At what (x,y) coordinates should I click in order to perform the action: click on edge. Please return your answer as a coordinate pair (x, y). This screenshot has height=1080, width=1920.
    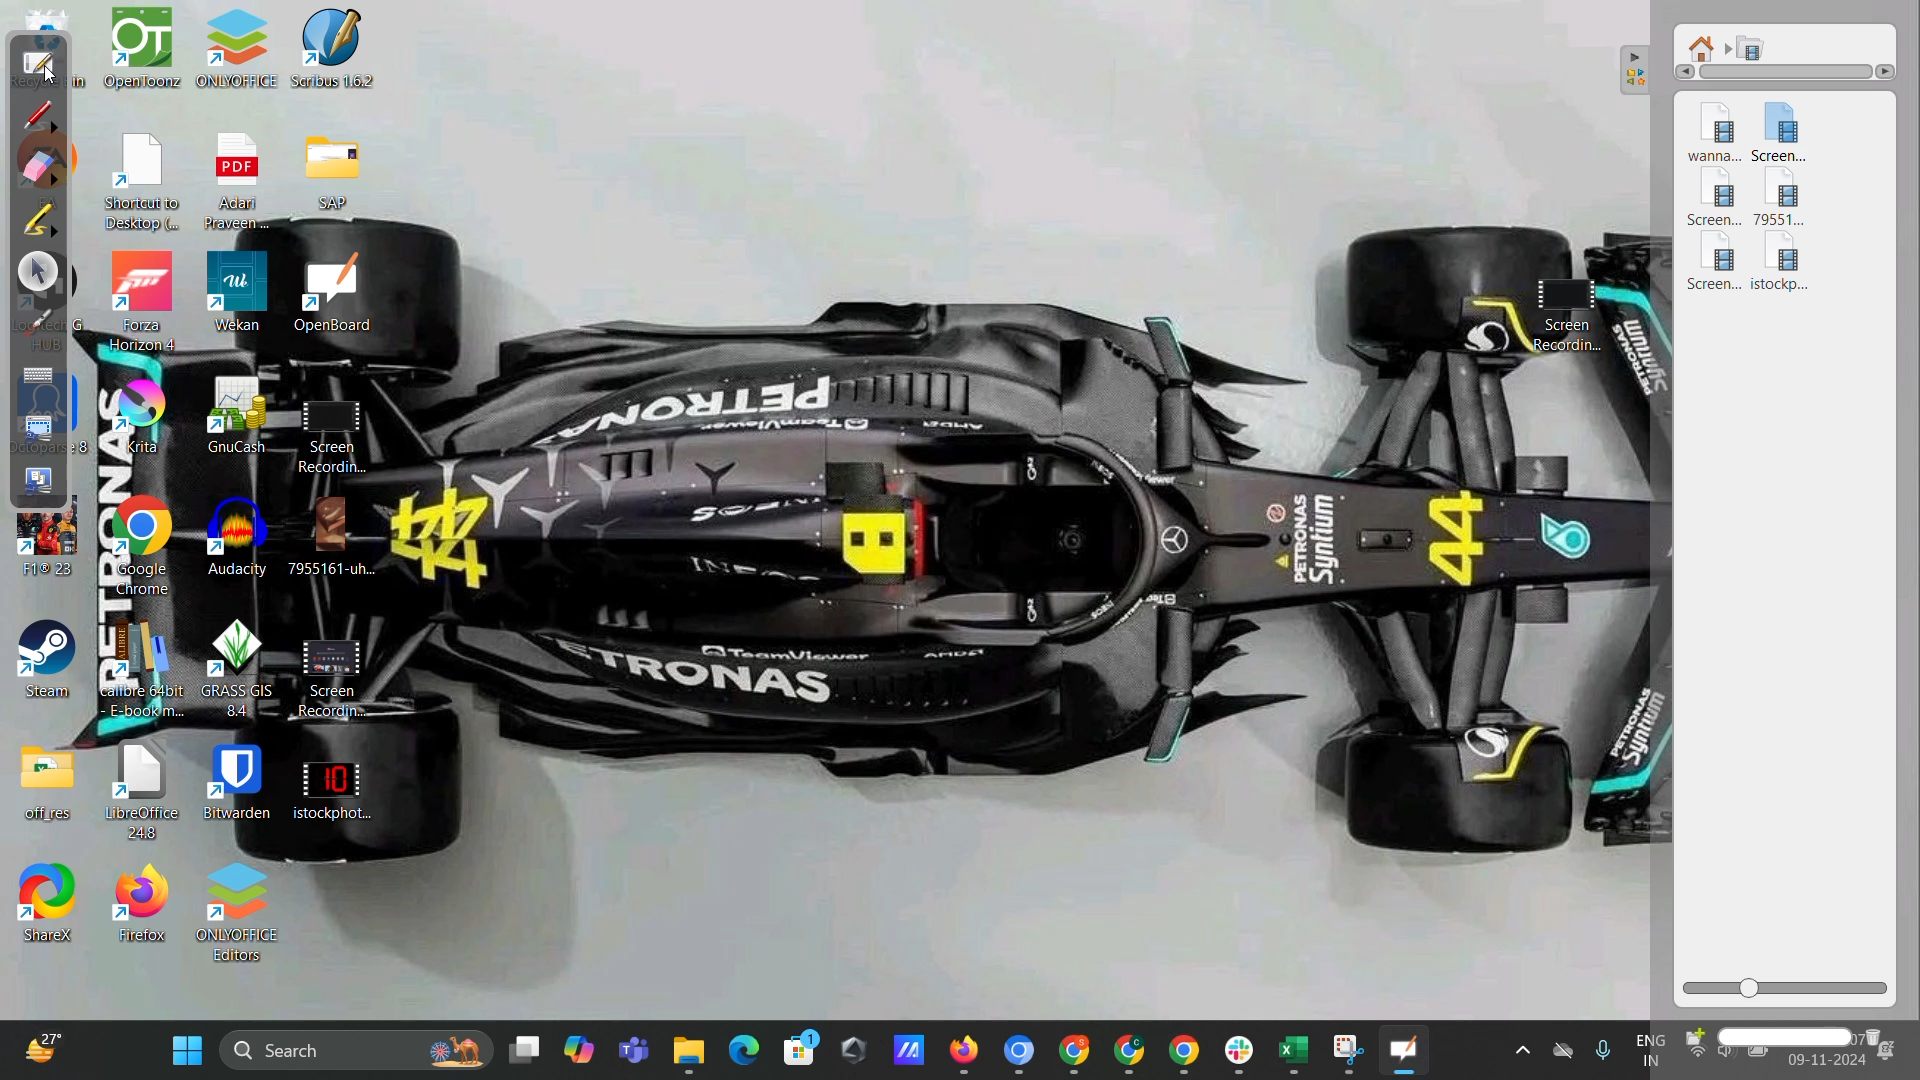
    Looking at the image, I should click on (741, 1048).